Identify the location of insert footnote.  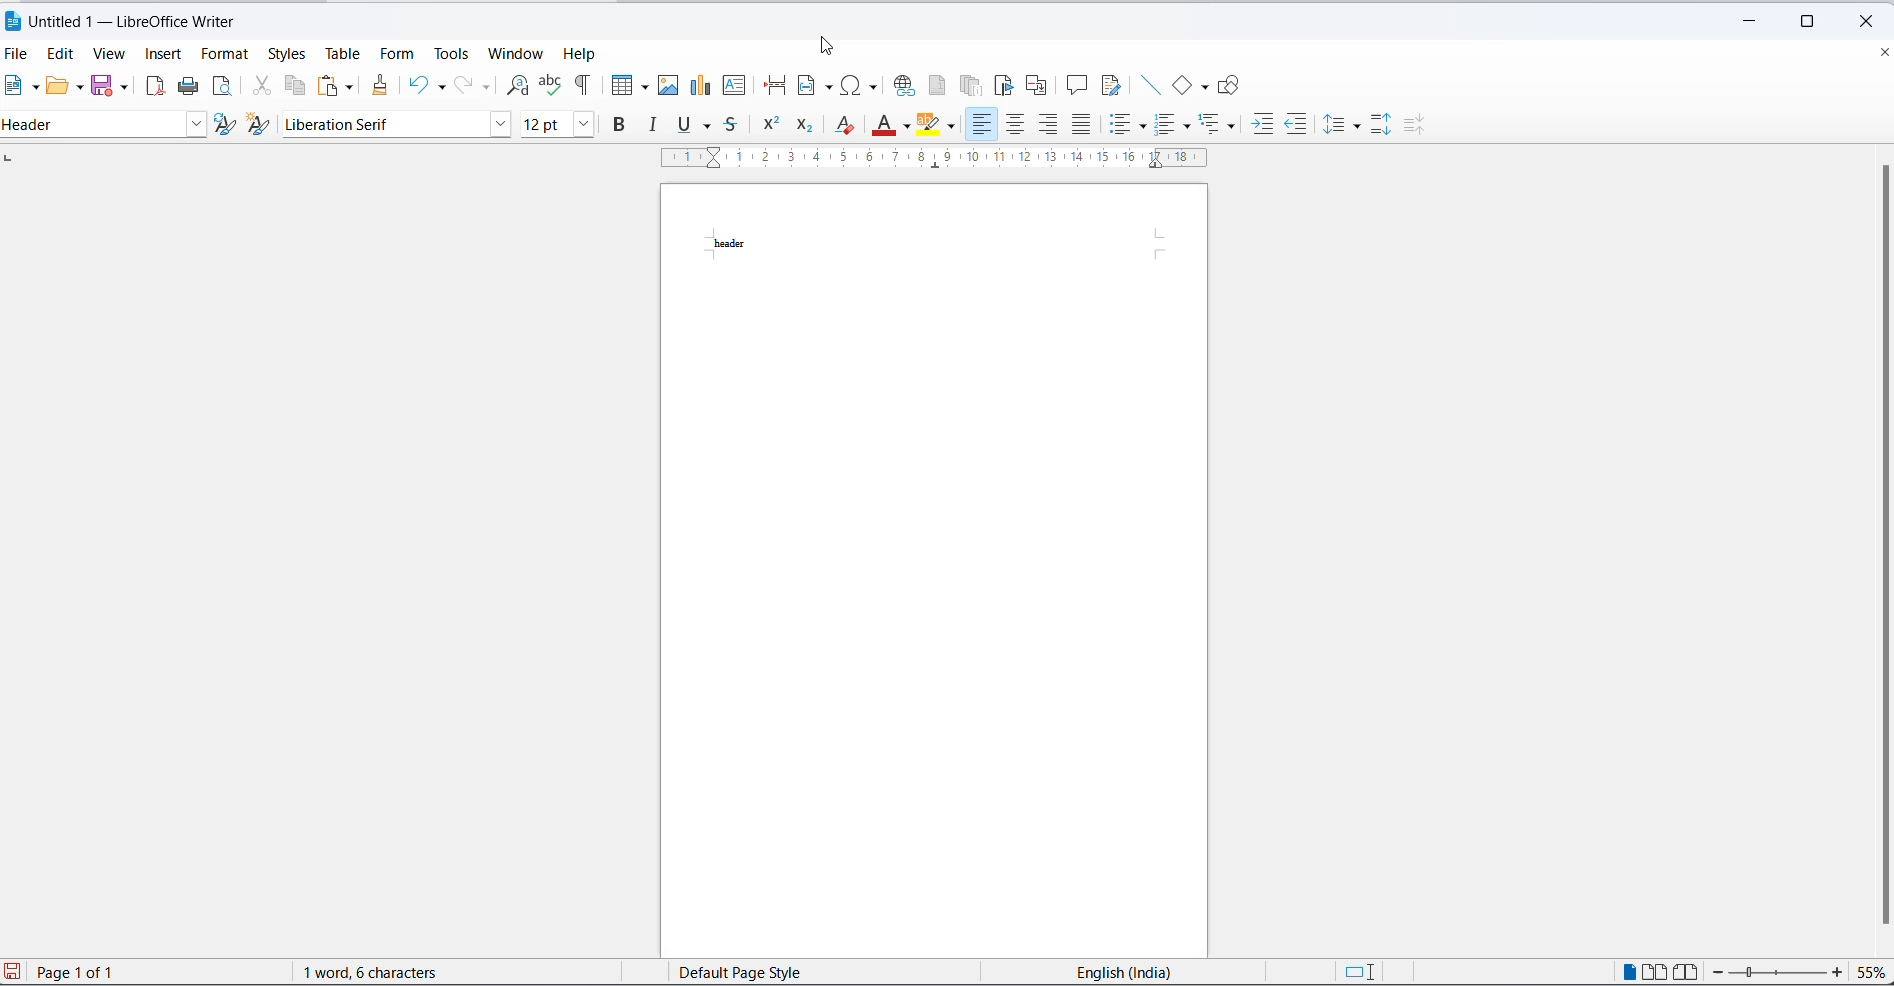
(936, 86).